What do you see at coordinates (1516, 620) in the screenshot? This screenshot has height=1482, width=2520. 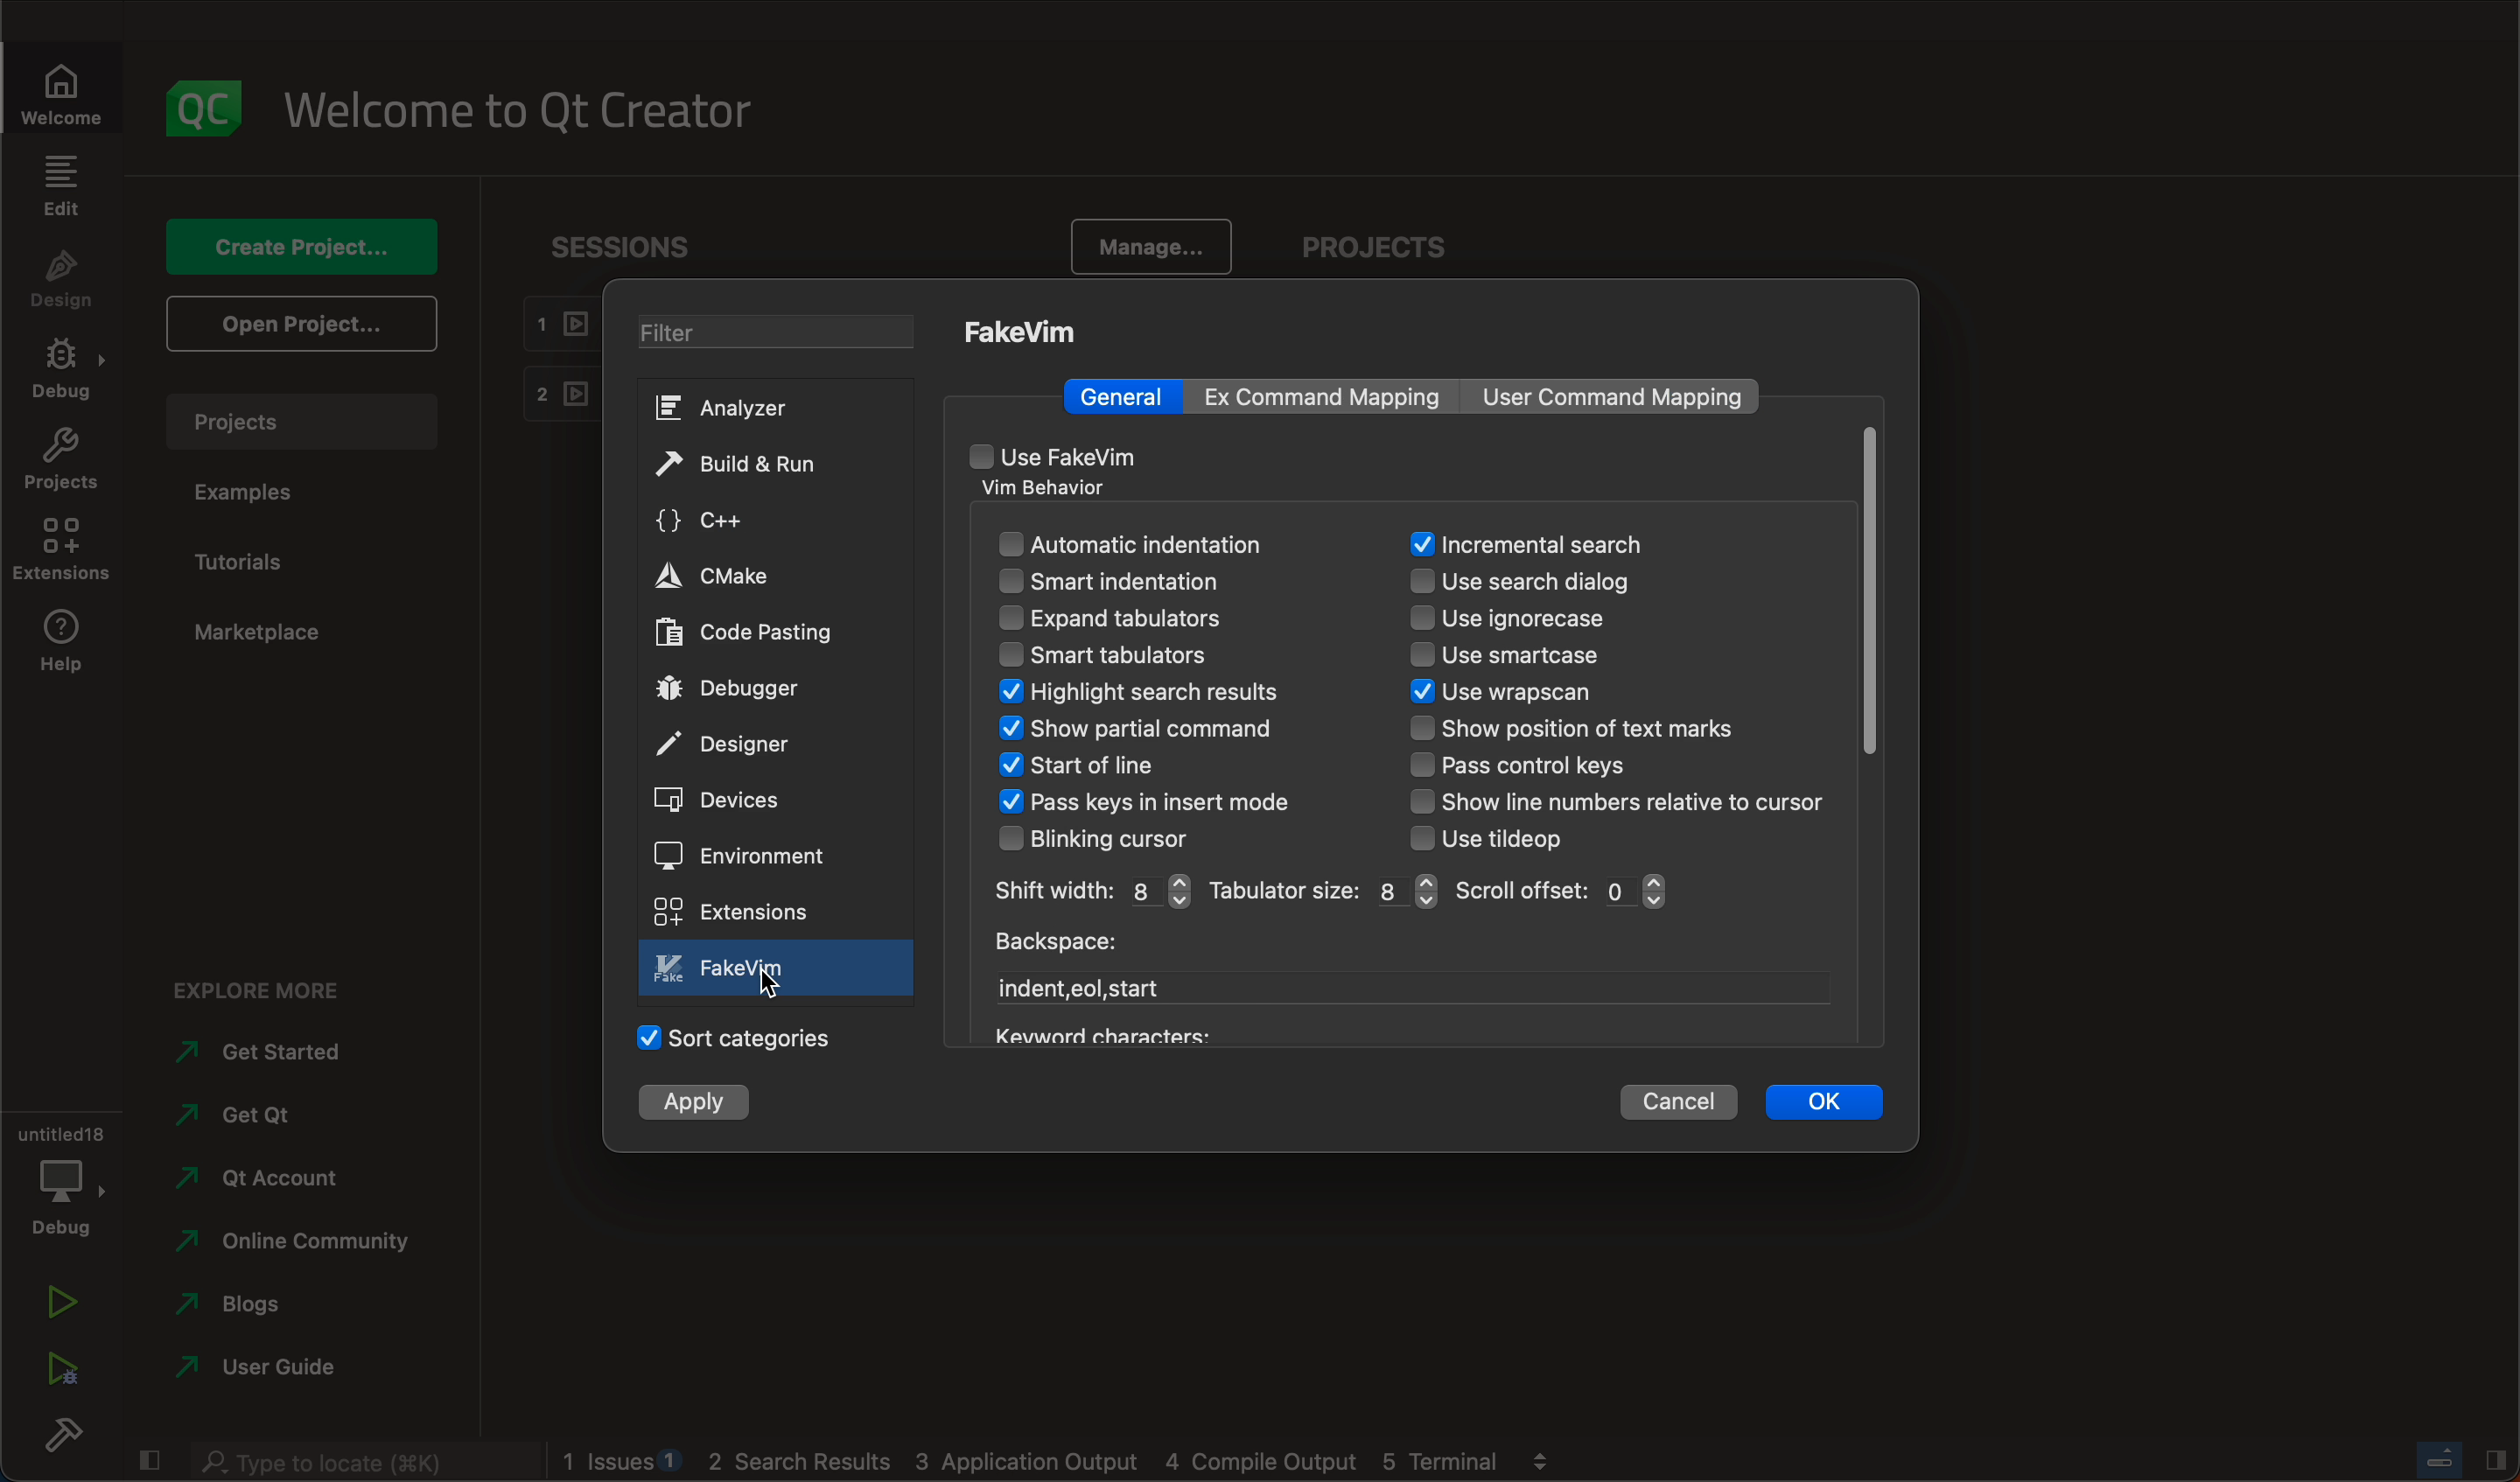 I see `ignorecase` at bounding box center [1516, 620].